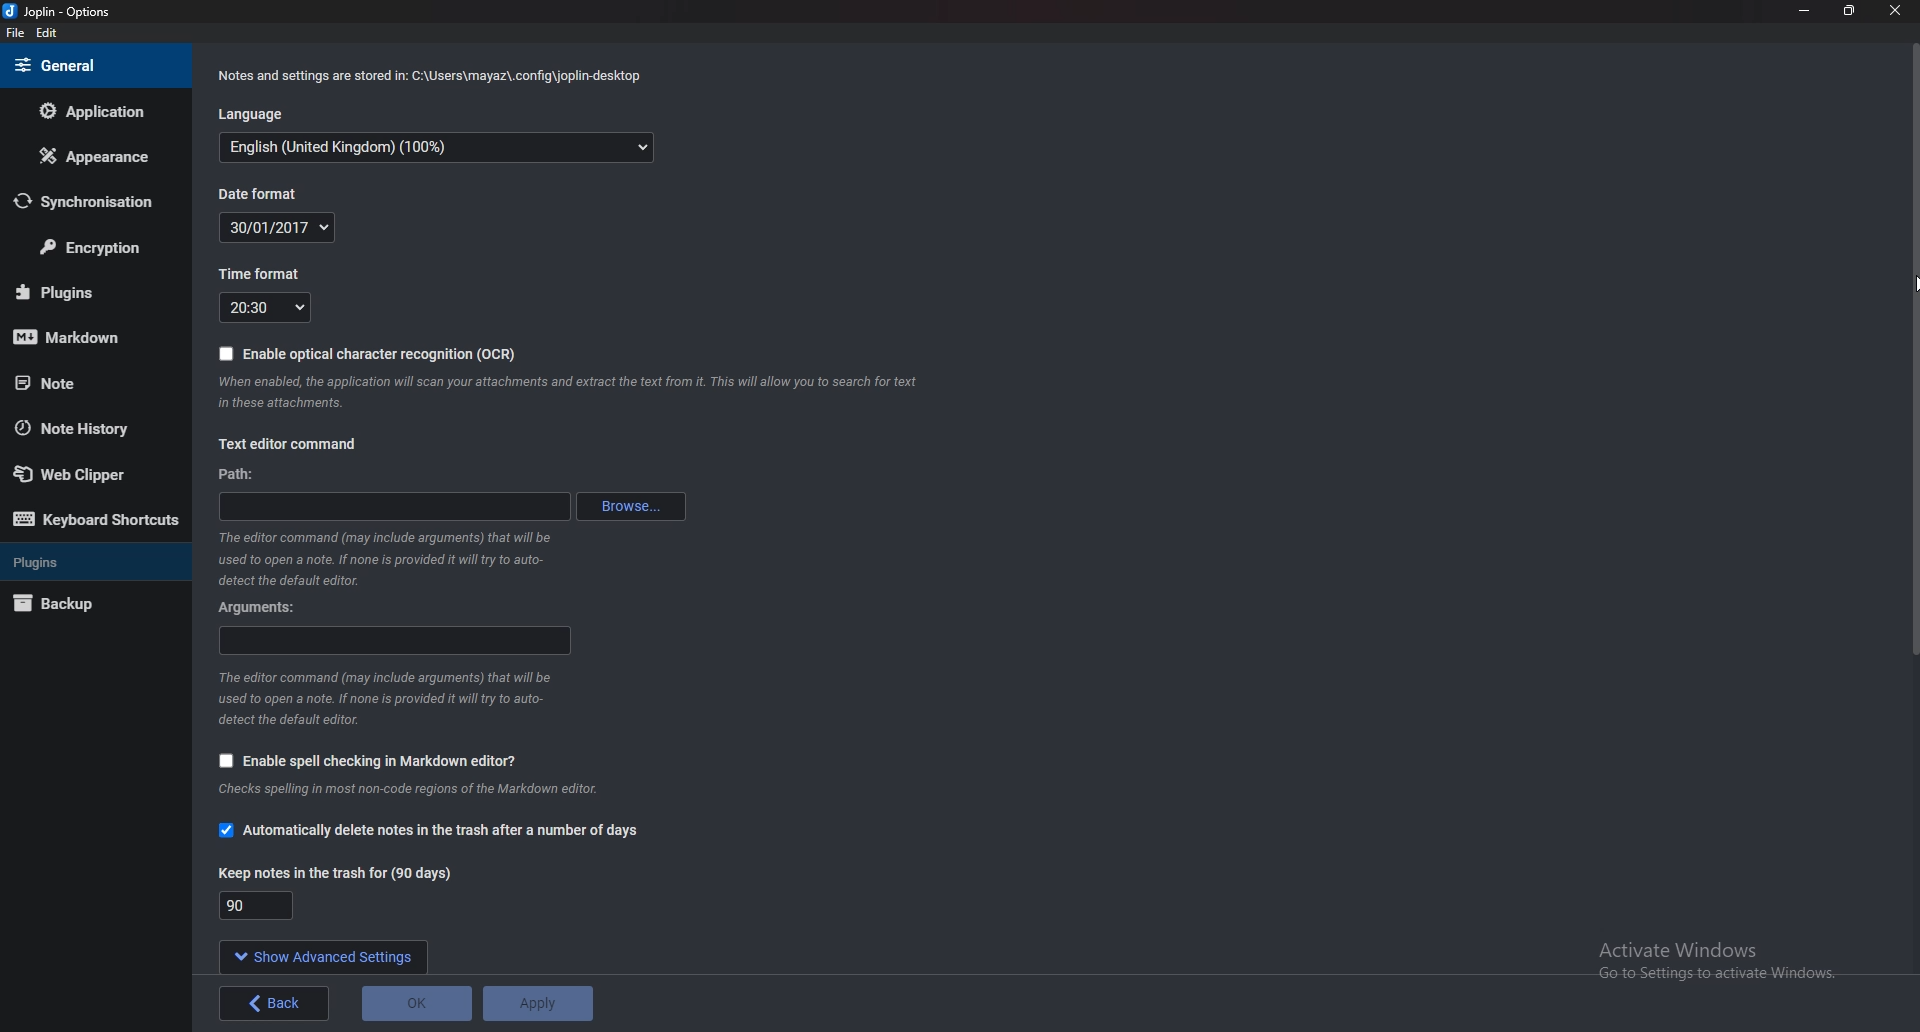  I want to click on Minimize, so click(1807, 10).